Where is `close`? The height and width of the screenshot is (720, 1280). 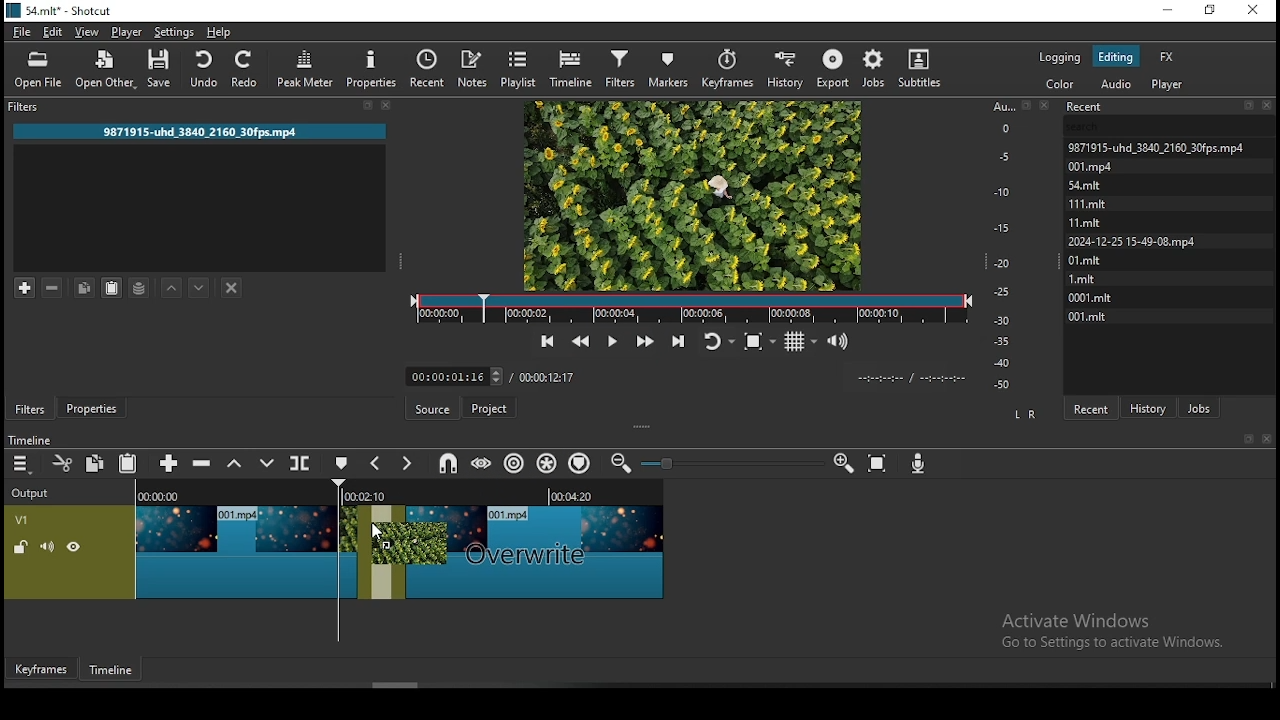 close is located at coordinates (1267, 439).